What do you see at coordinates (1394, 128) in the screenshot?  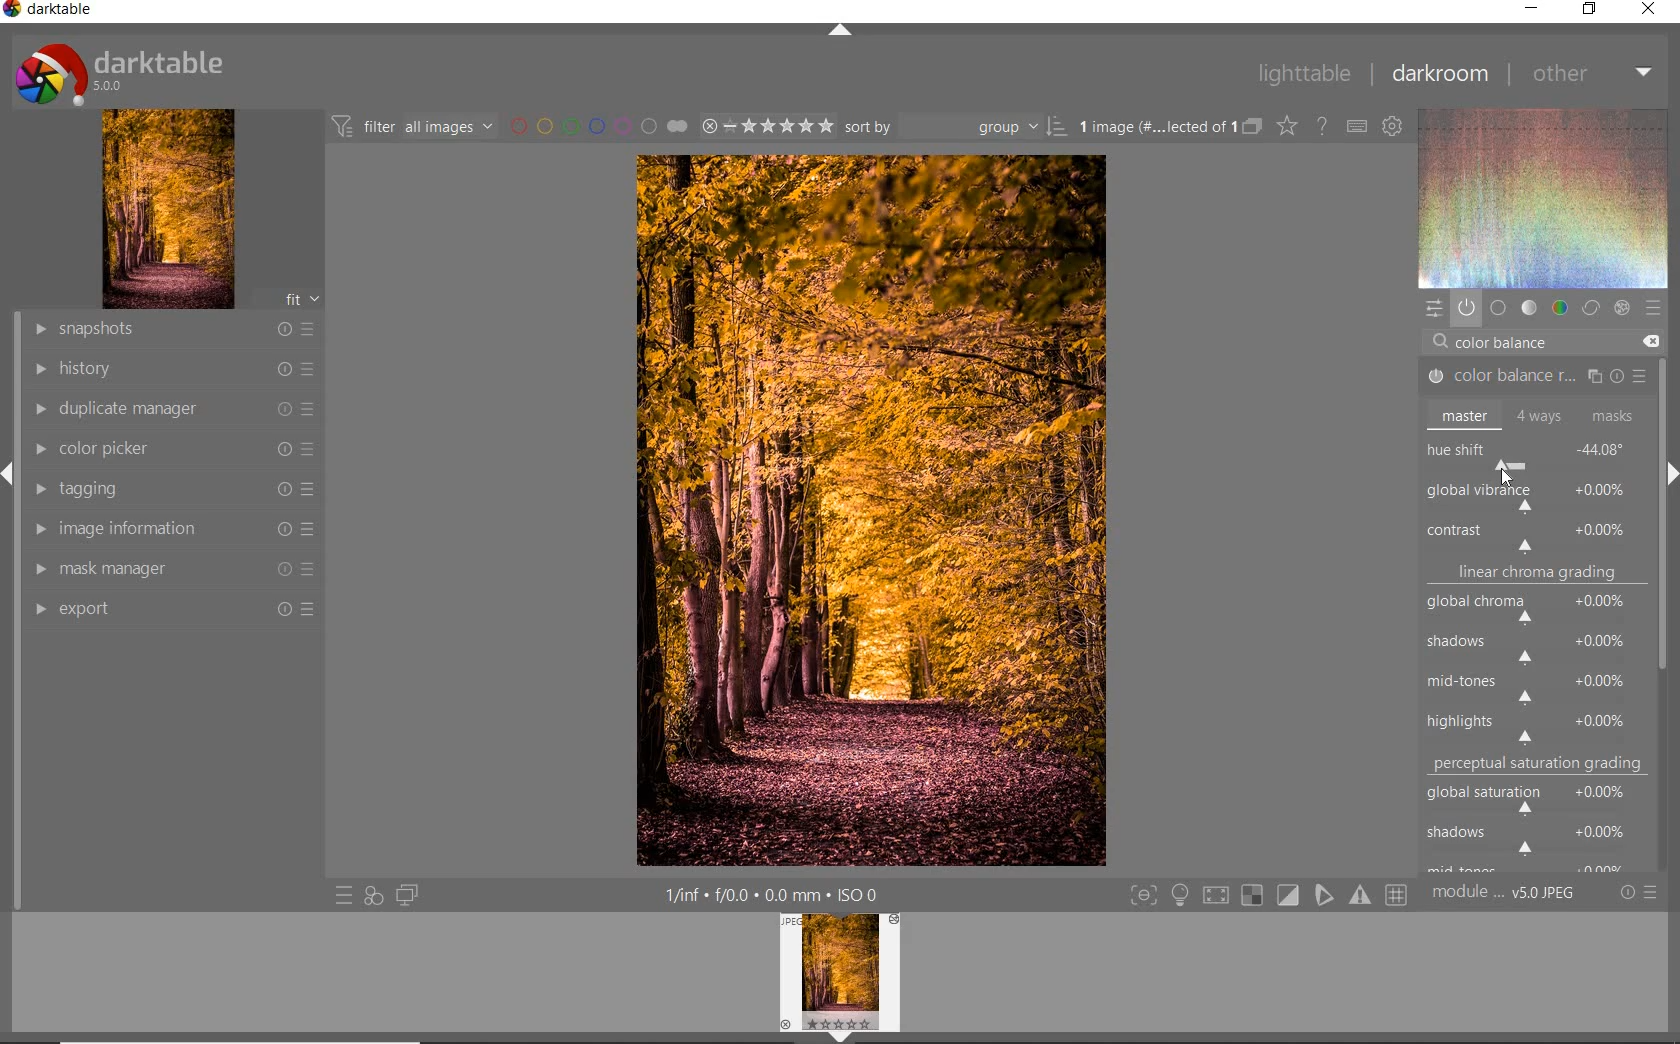 I see `show global preference` at bounding box center [1394, 128].